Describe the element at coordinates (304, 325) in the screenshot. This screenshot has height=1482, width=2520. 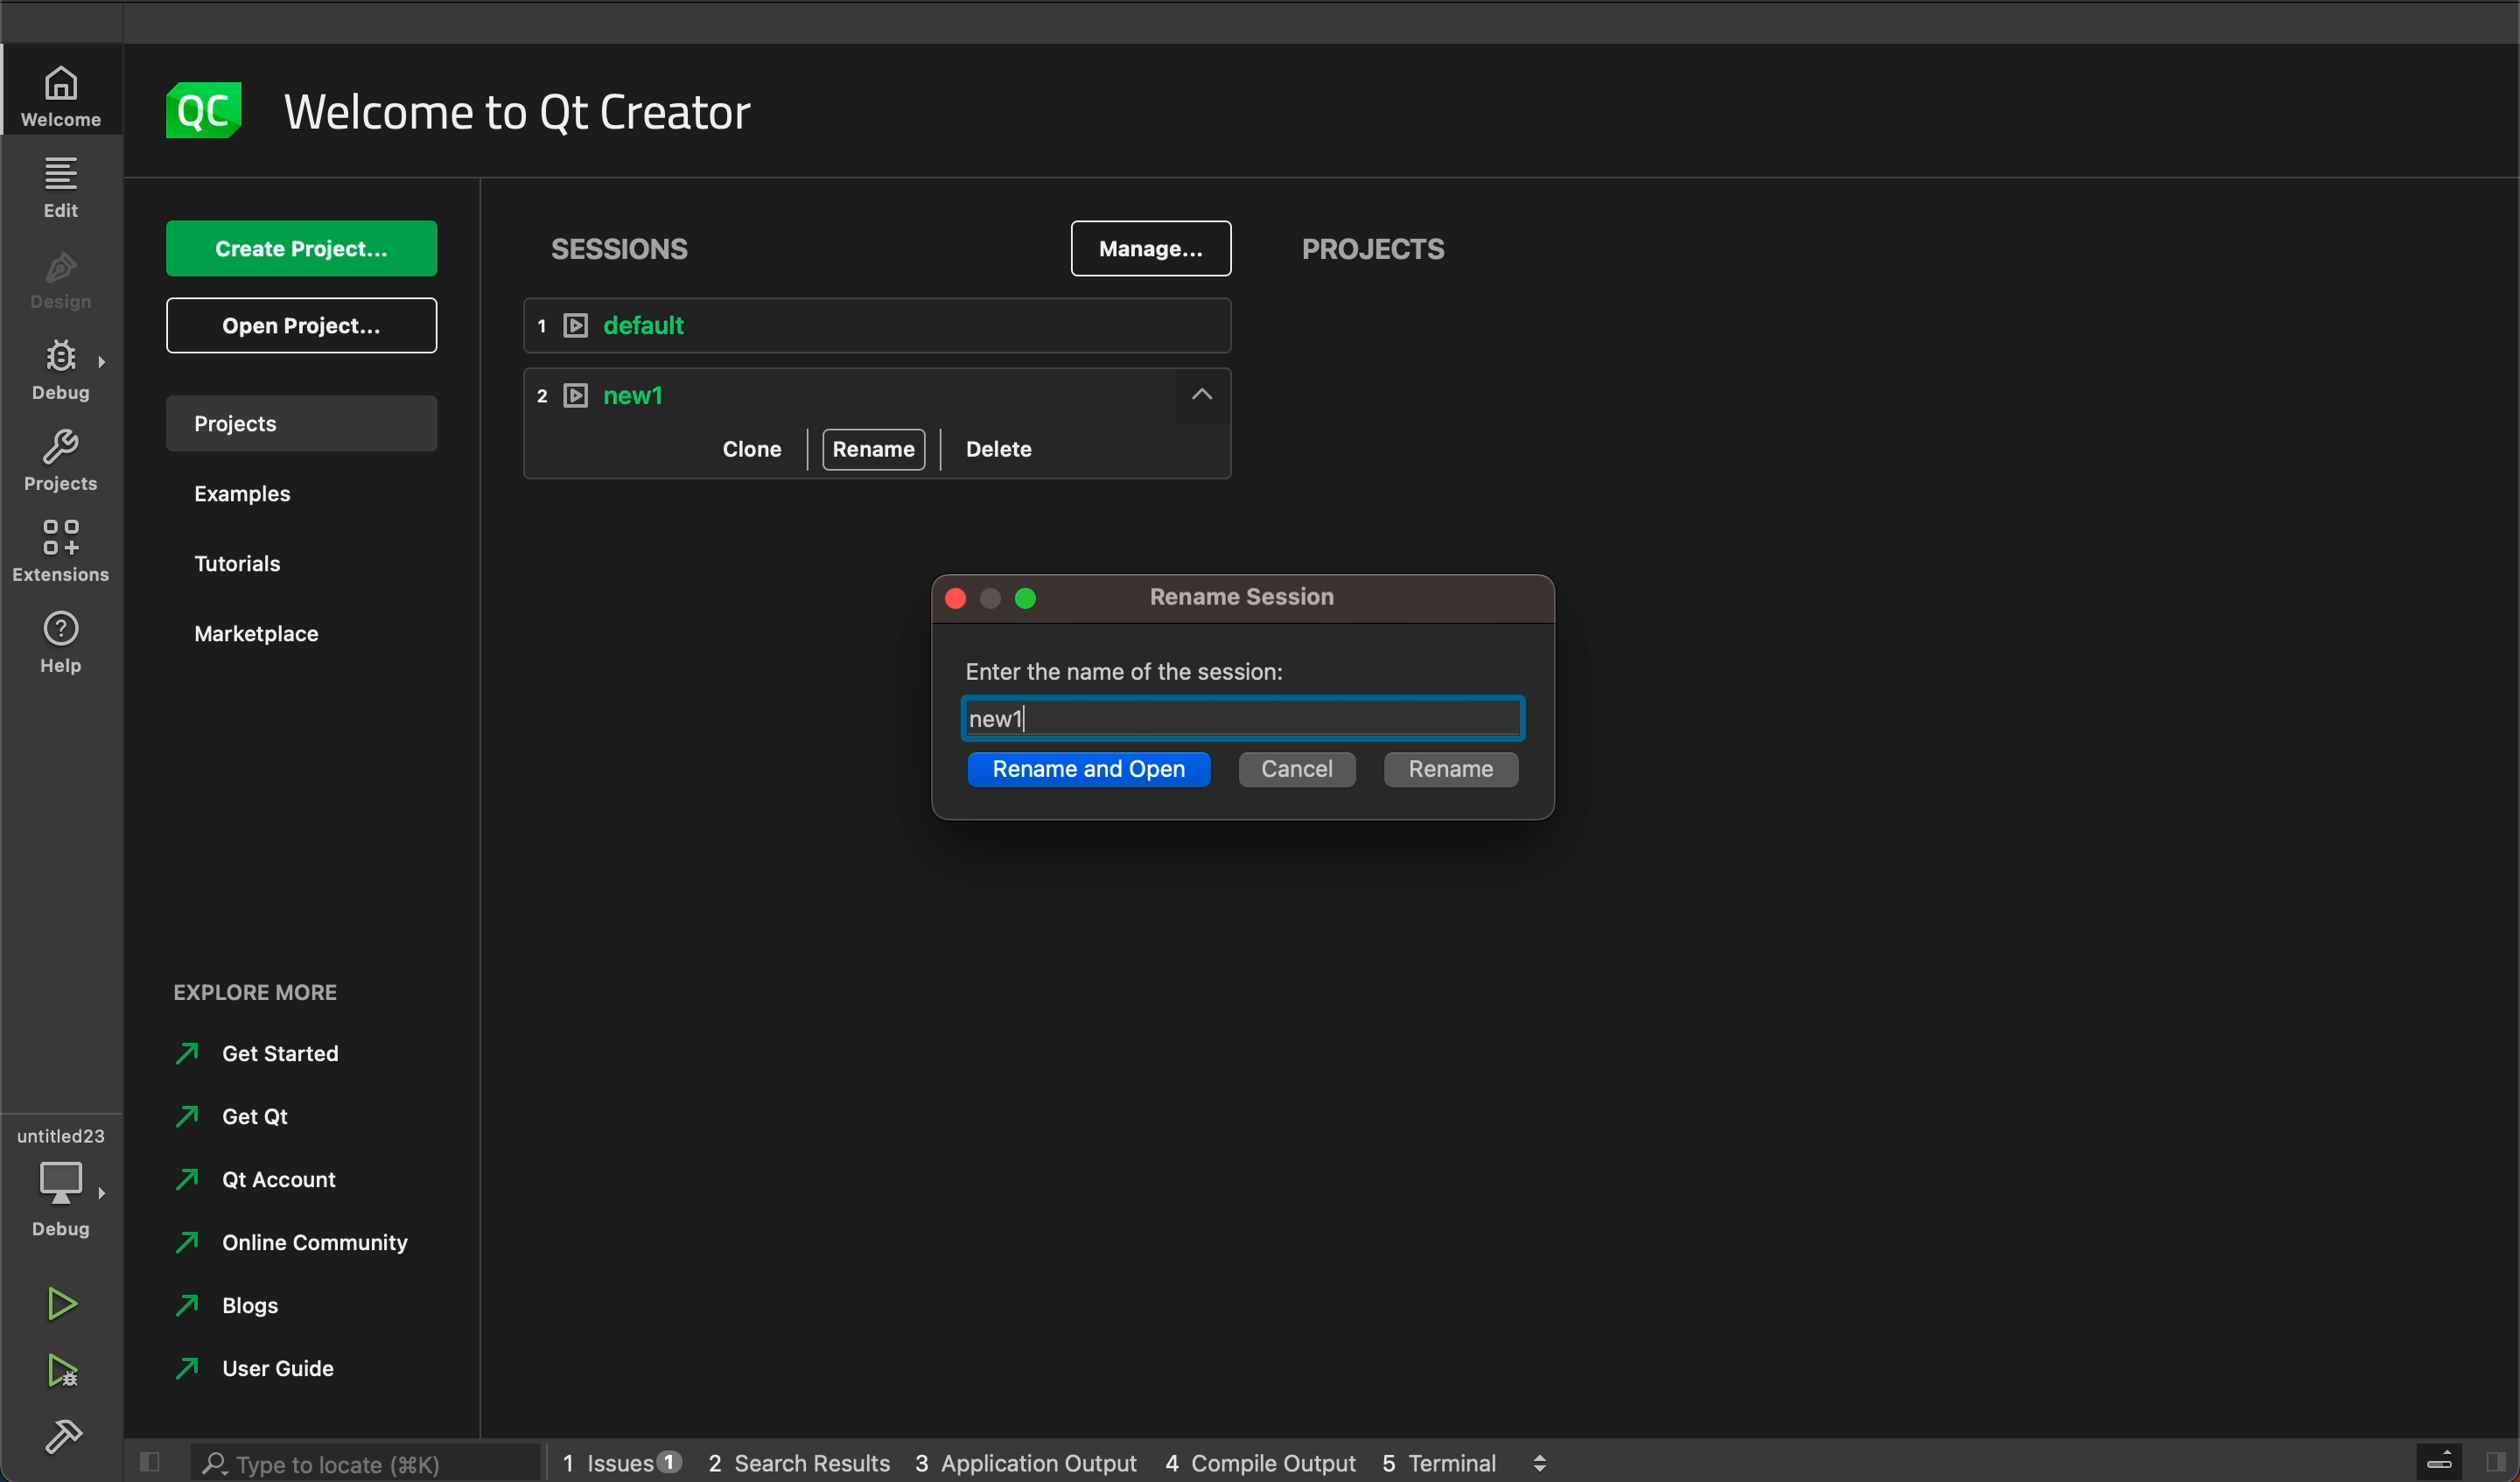
I see `open` at that location.